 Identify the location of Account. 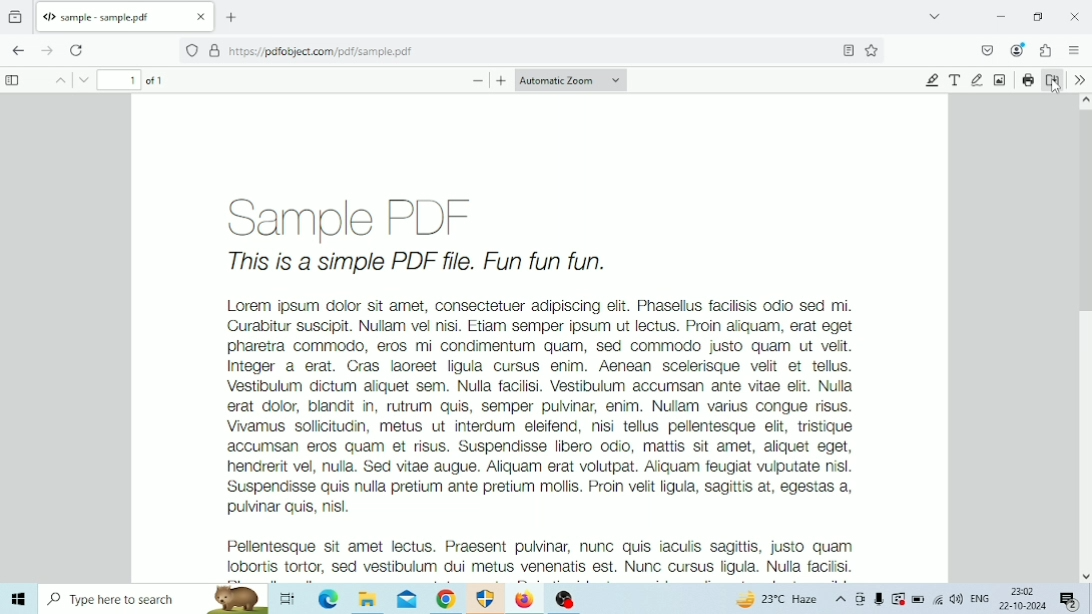
(1019, 50).